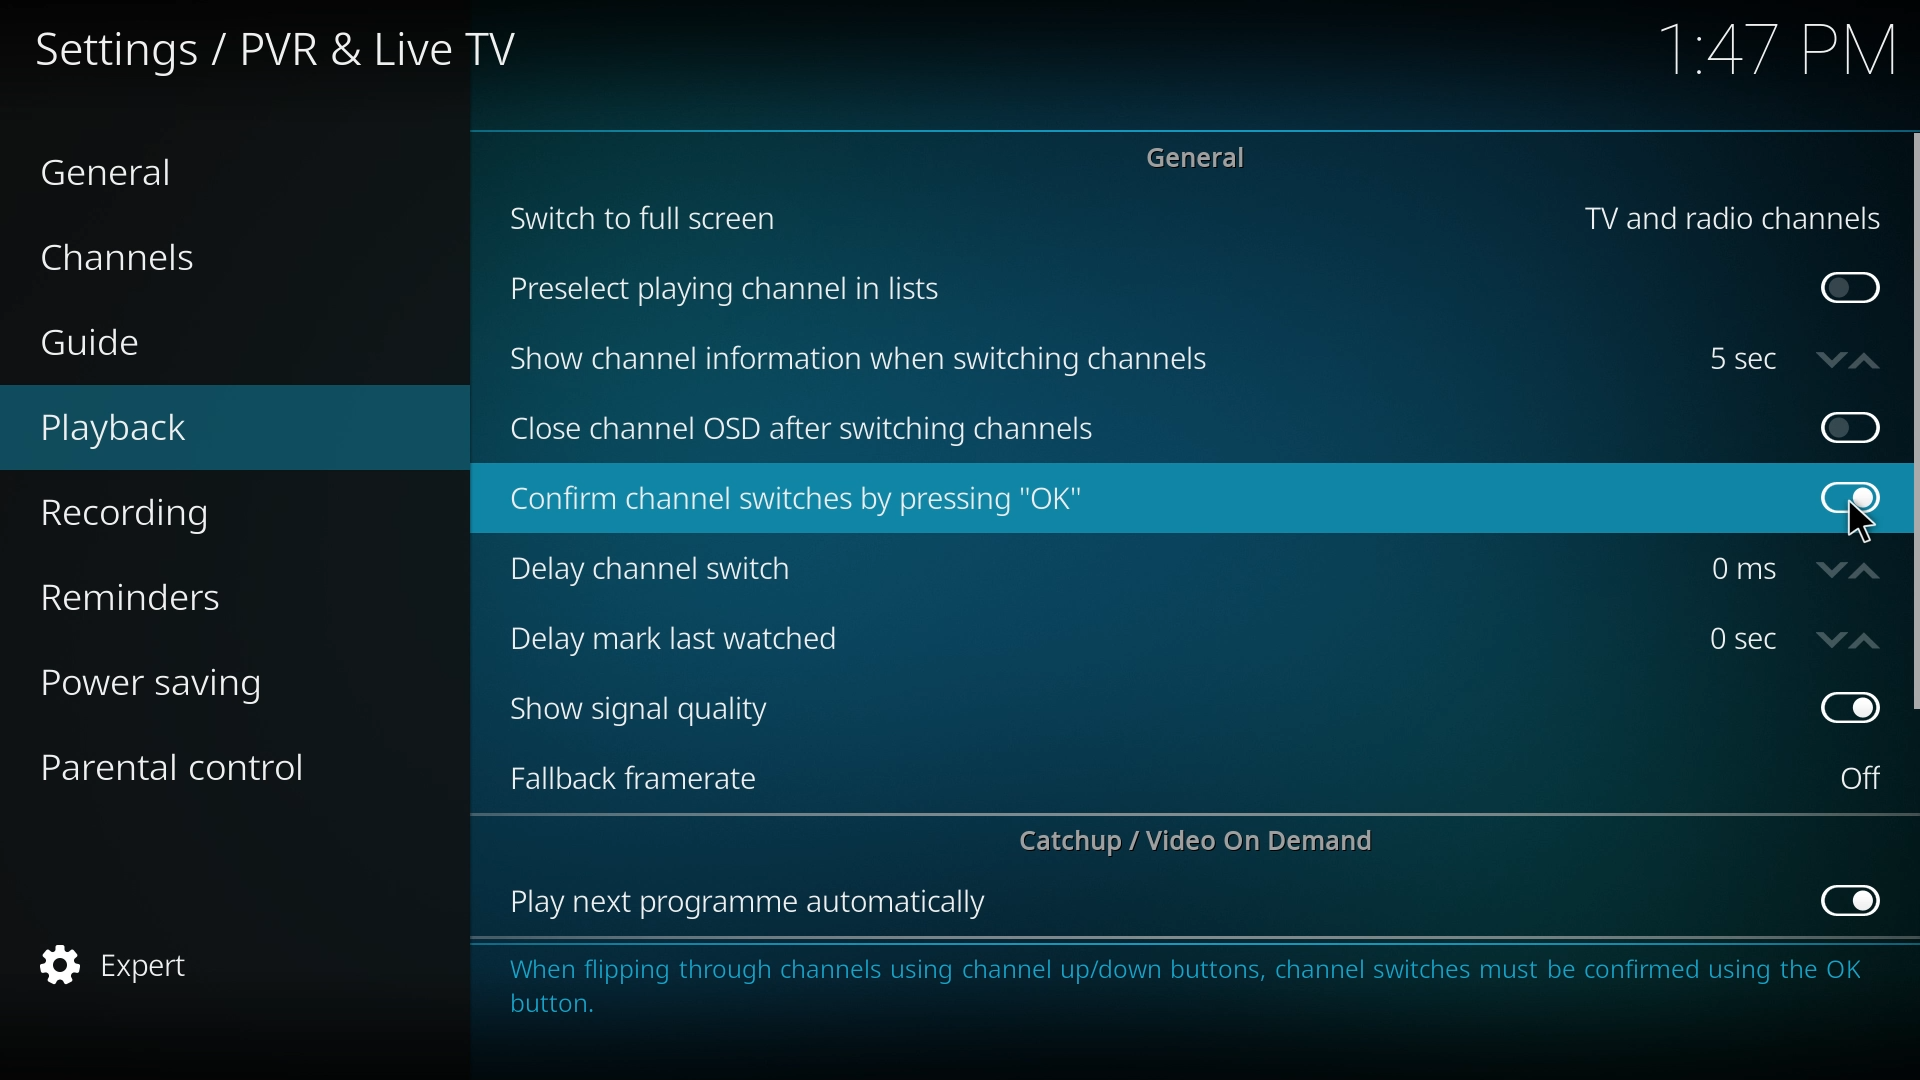 This screenshot has width=1920, height=1080. I want to click on off, so click(1850, 498).